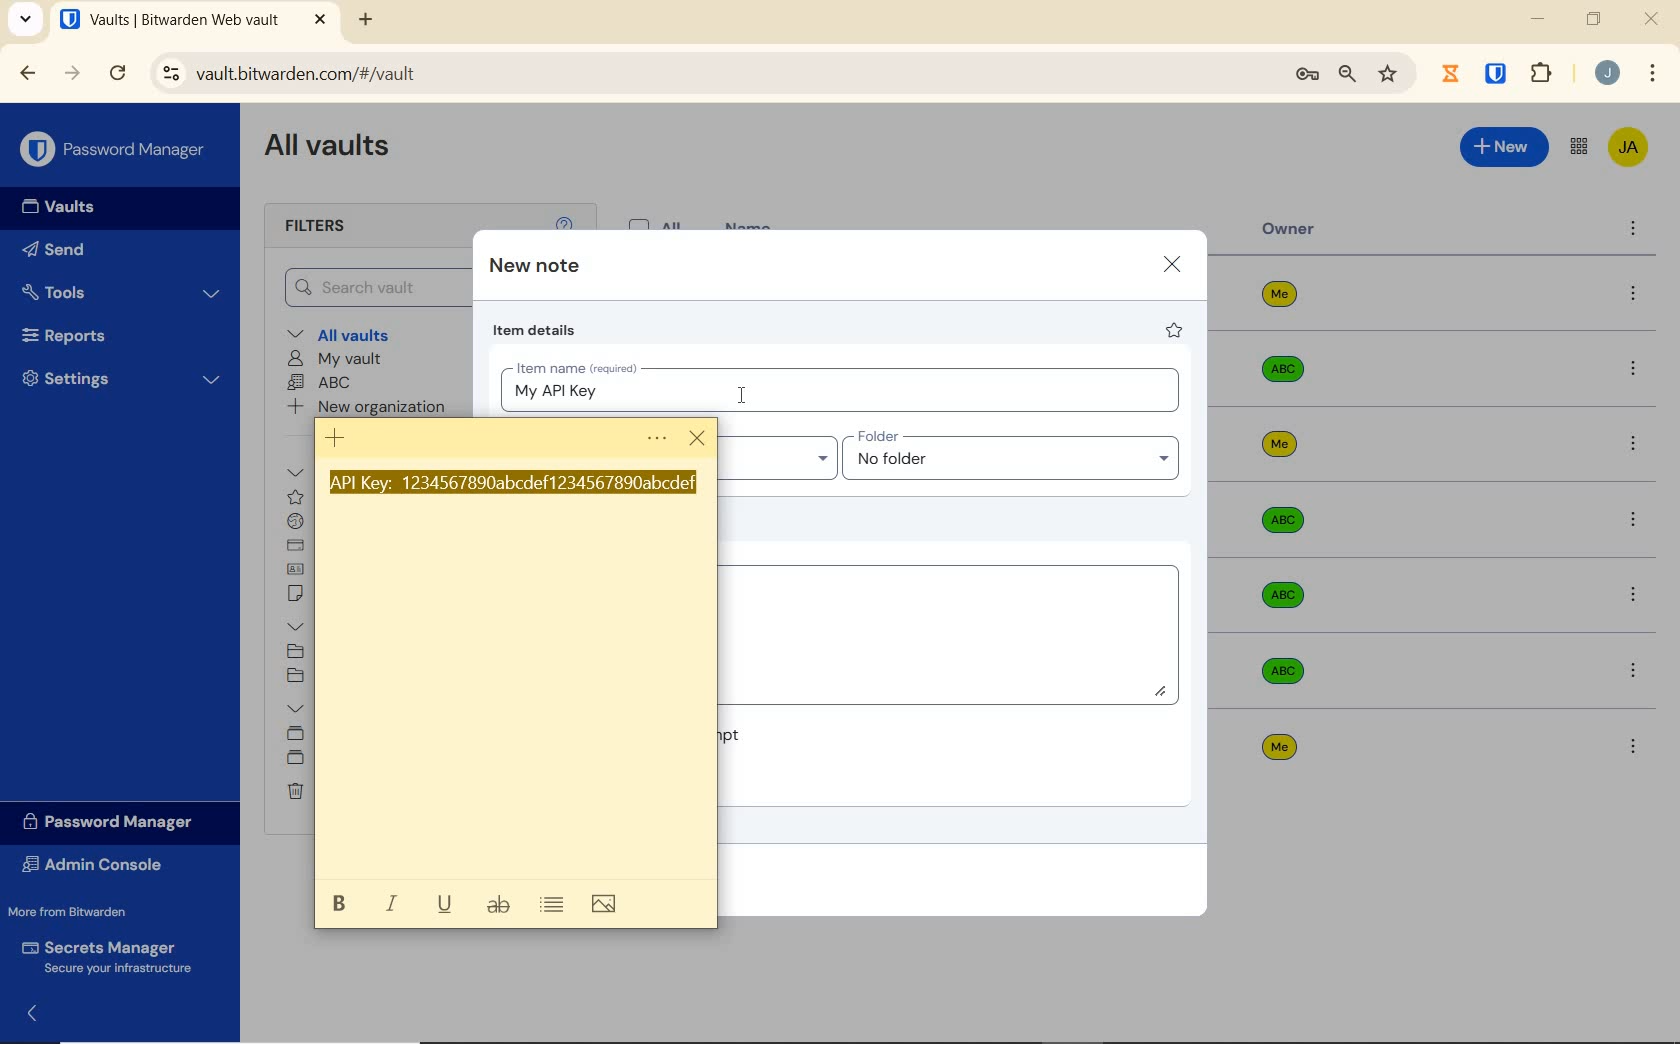  What do you see at coordinates (112, 954) in the screenshot?
I see `Secrets Manager` at bounding box center [112, 954].